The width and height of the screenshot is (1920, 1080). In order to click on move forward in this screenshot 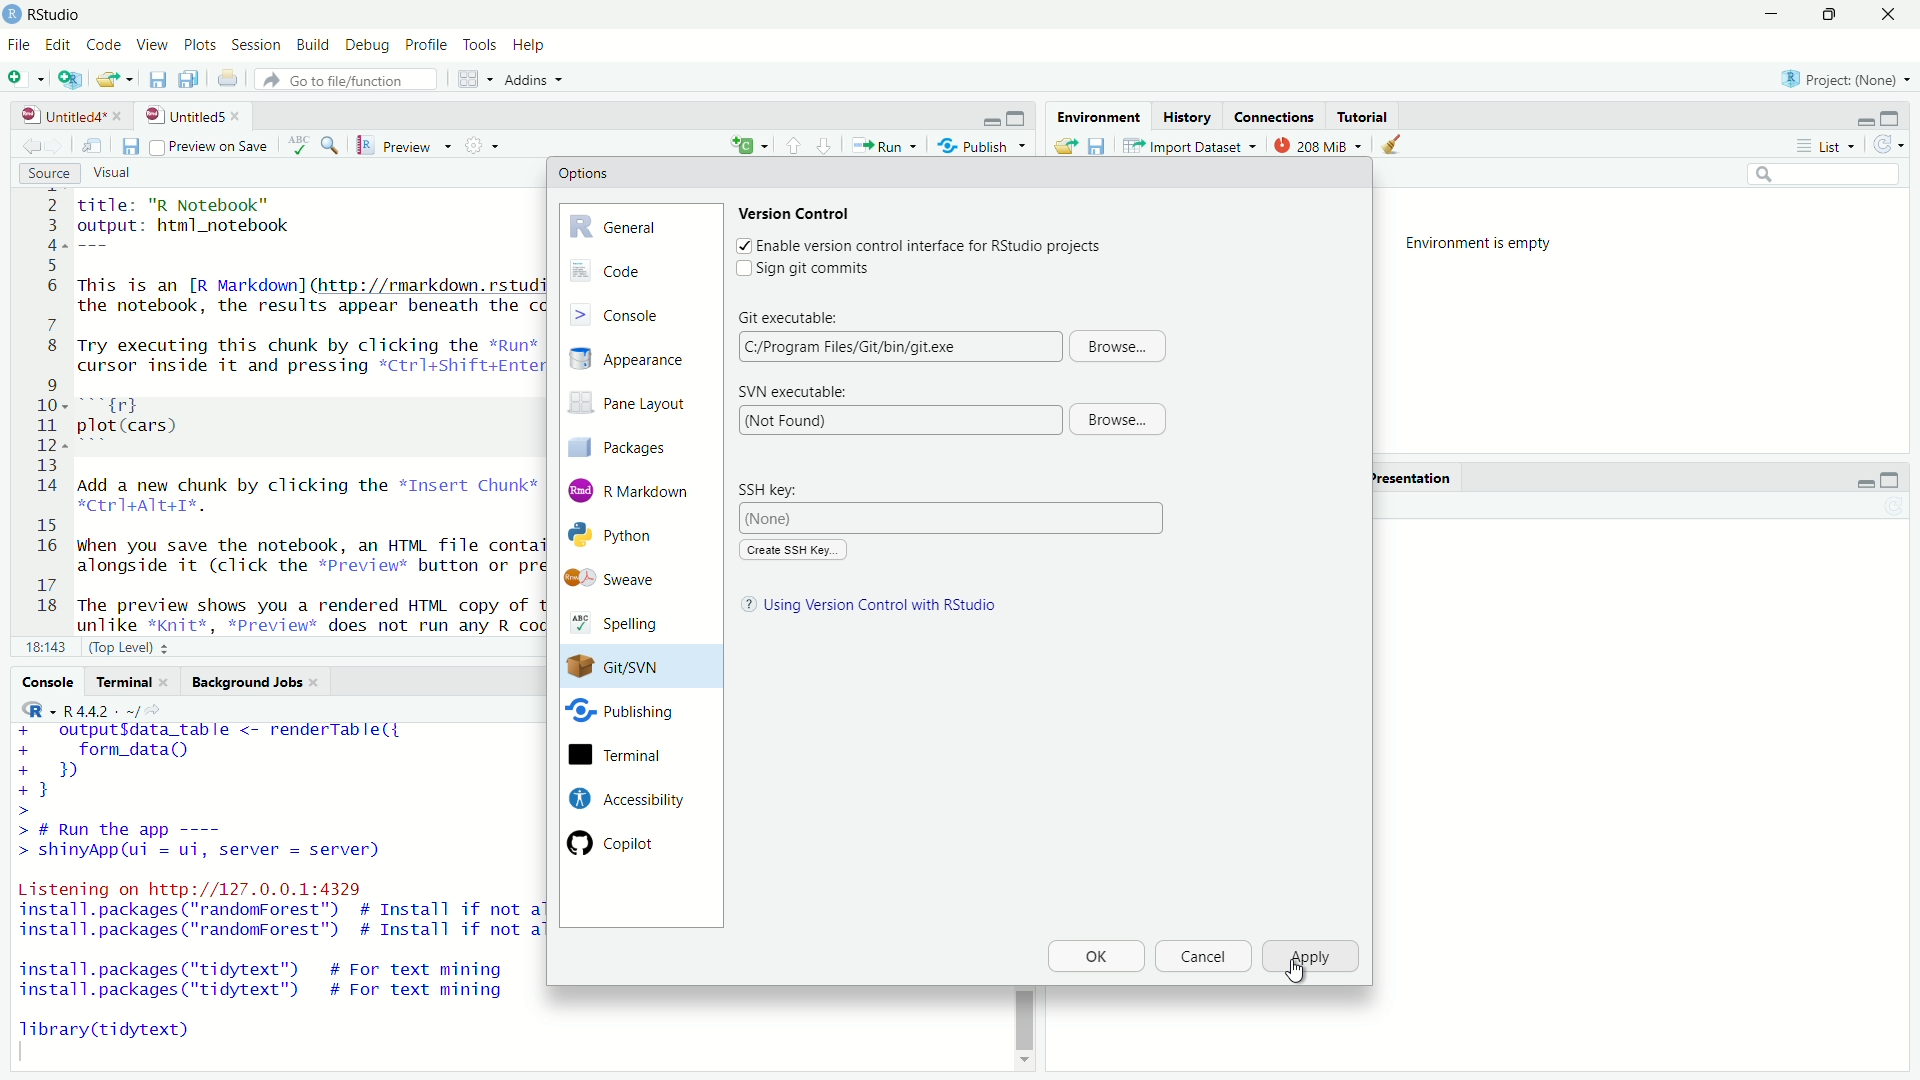, I will do `click(28, 146)`.